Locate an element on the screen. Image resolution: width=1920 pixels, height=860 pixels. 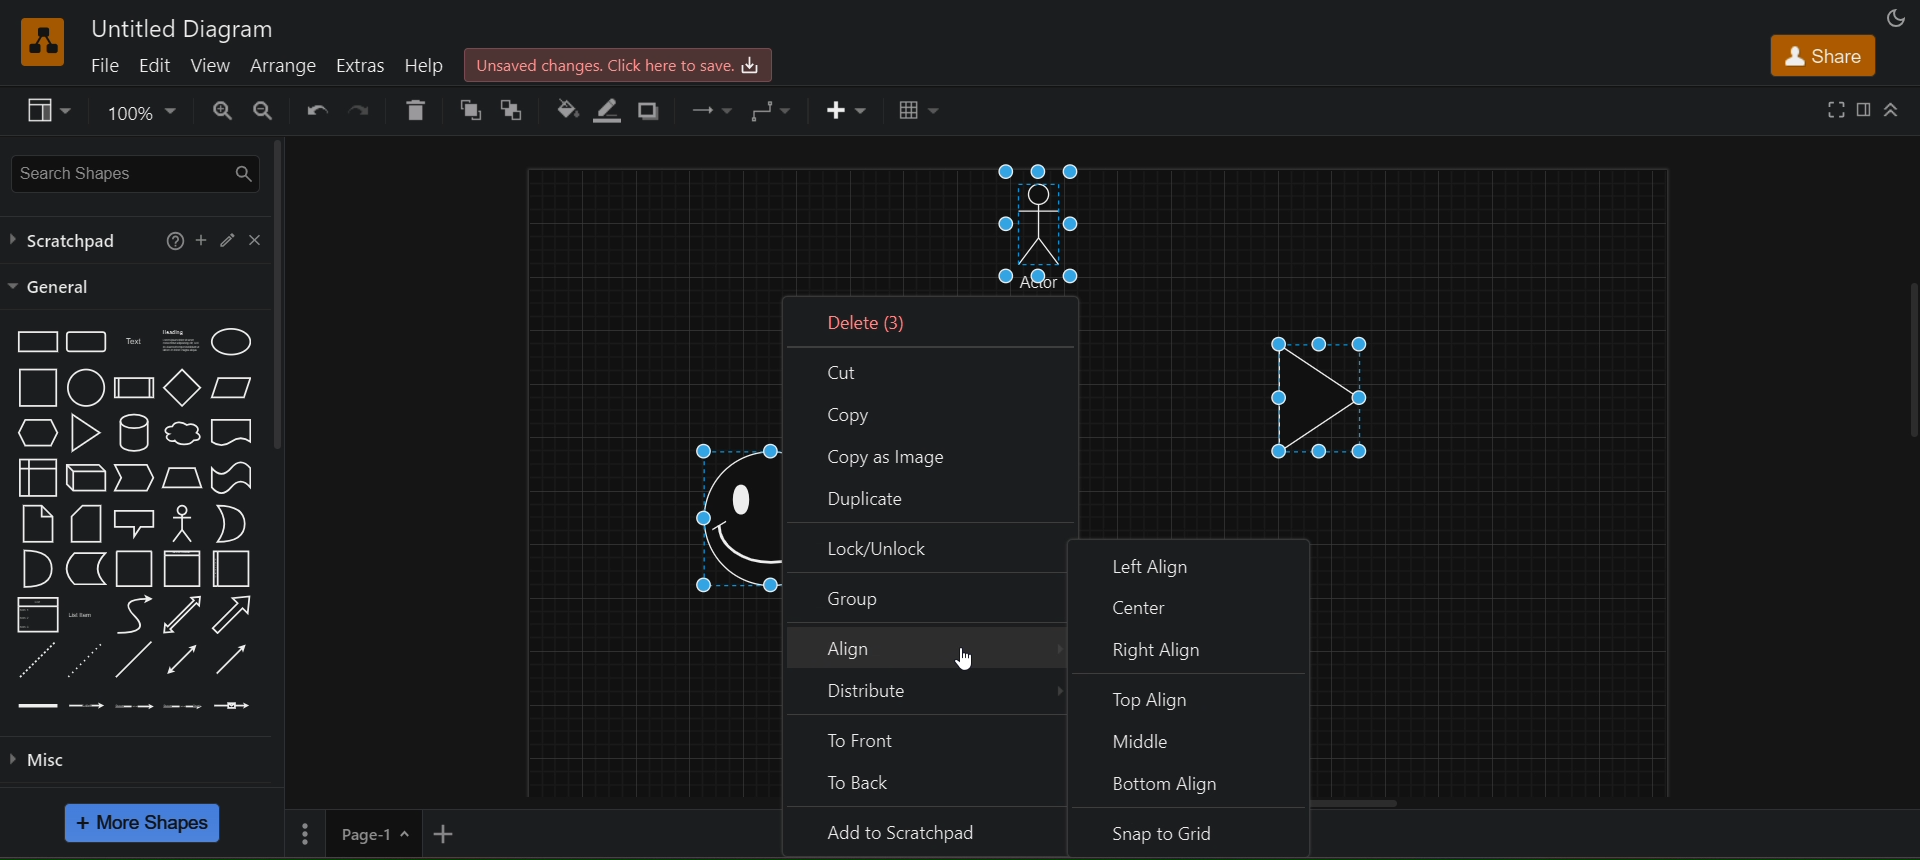
duplicate is located at coordinates (930, 498).